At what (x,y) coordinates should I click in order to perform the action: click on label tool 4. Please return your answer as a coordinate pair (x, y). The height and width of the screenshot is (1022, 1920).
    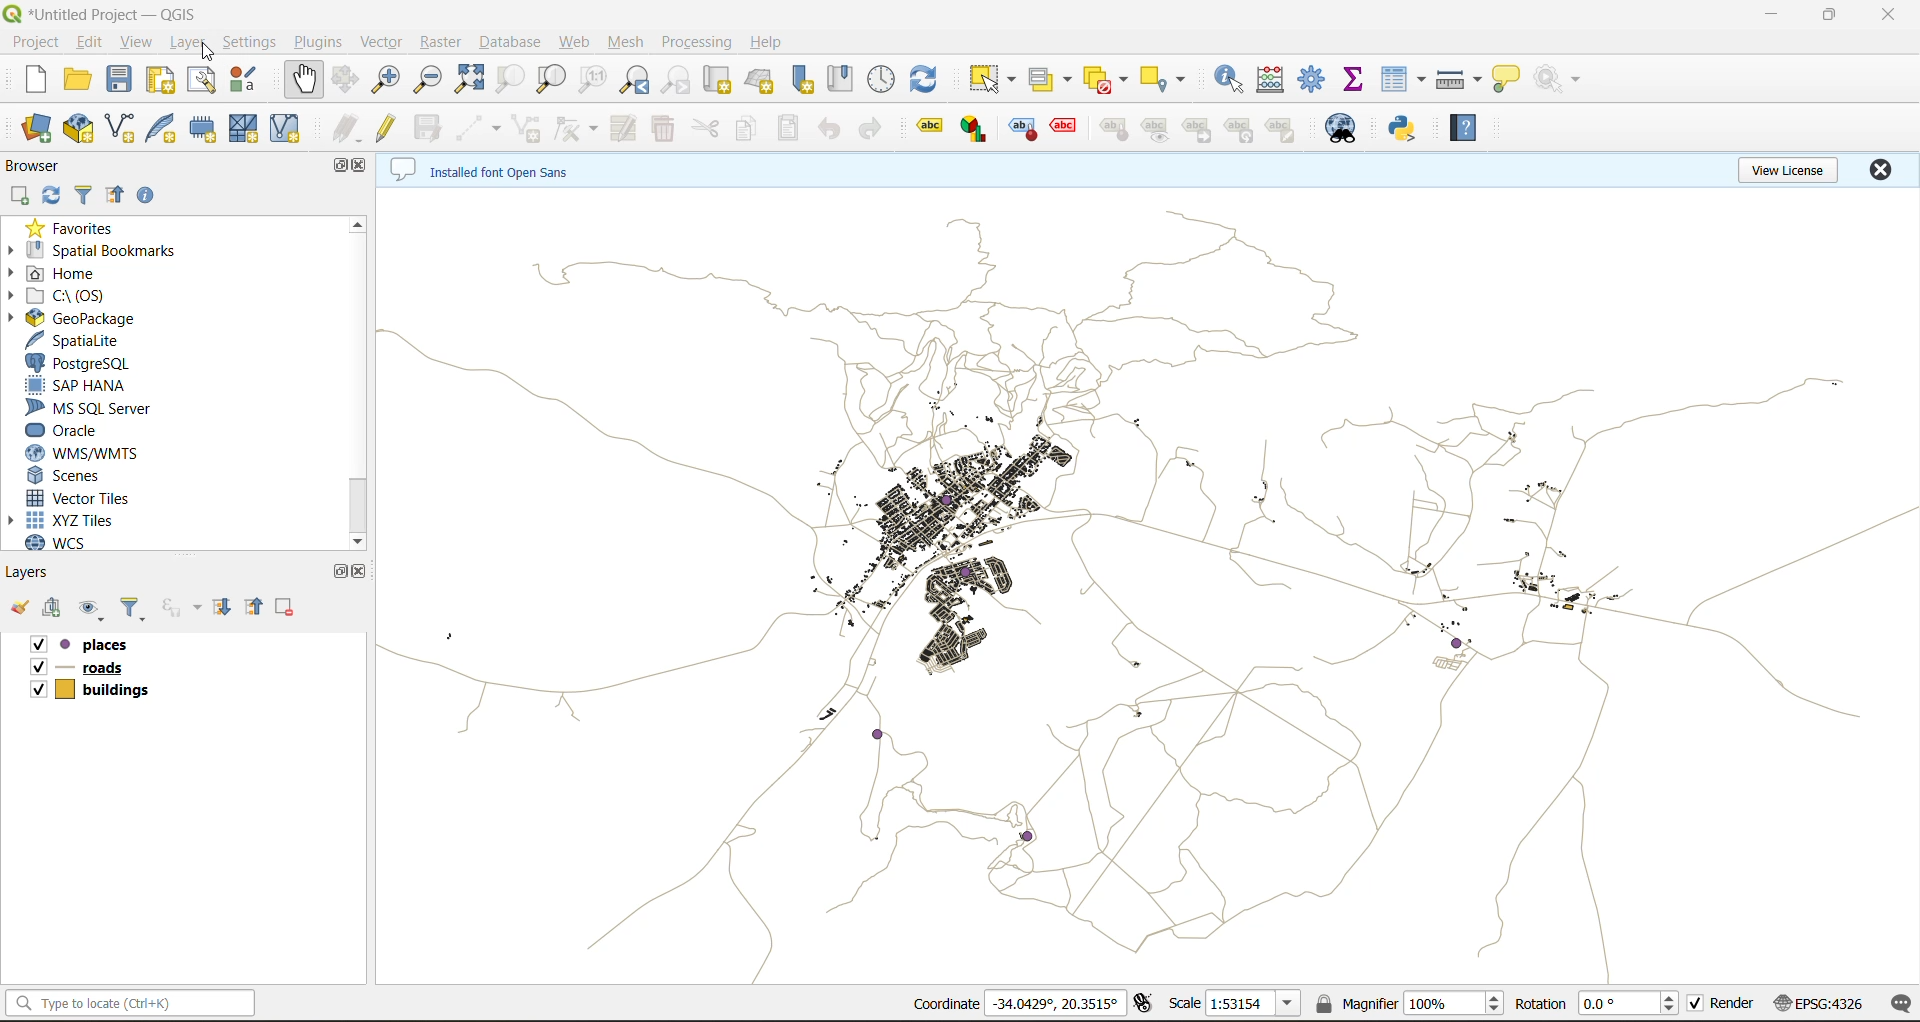
    Looking at the image, I should click on (1062, 127).